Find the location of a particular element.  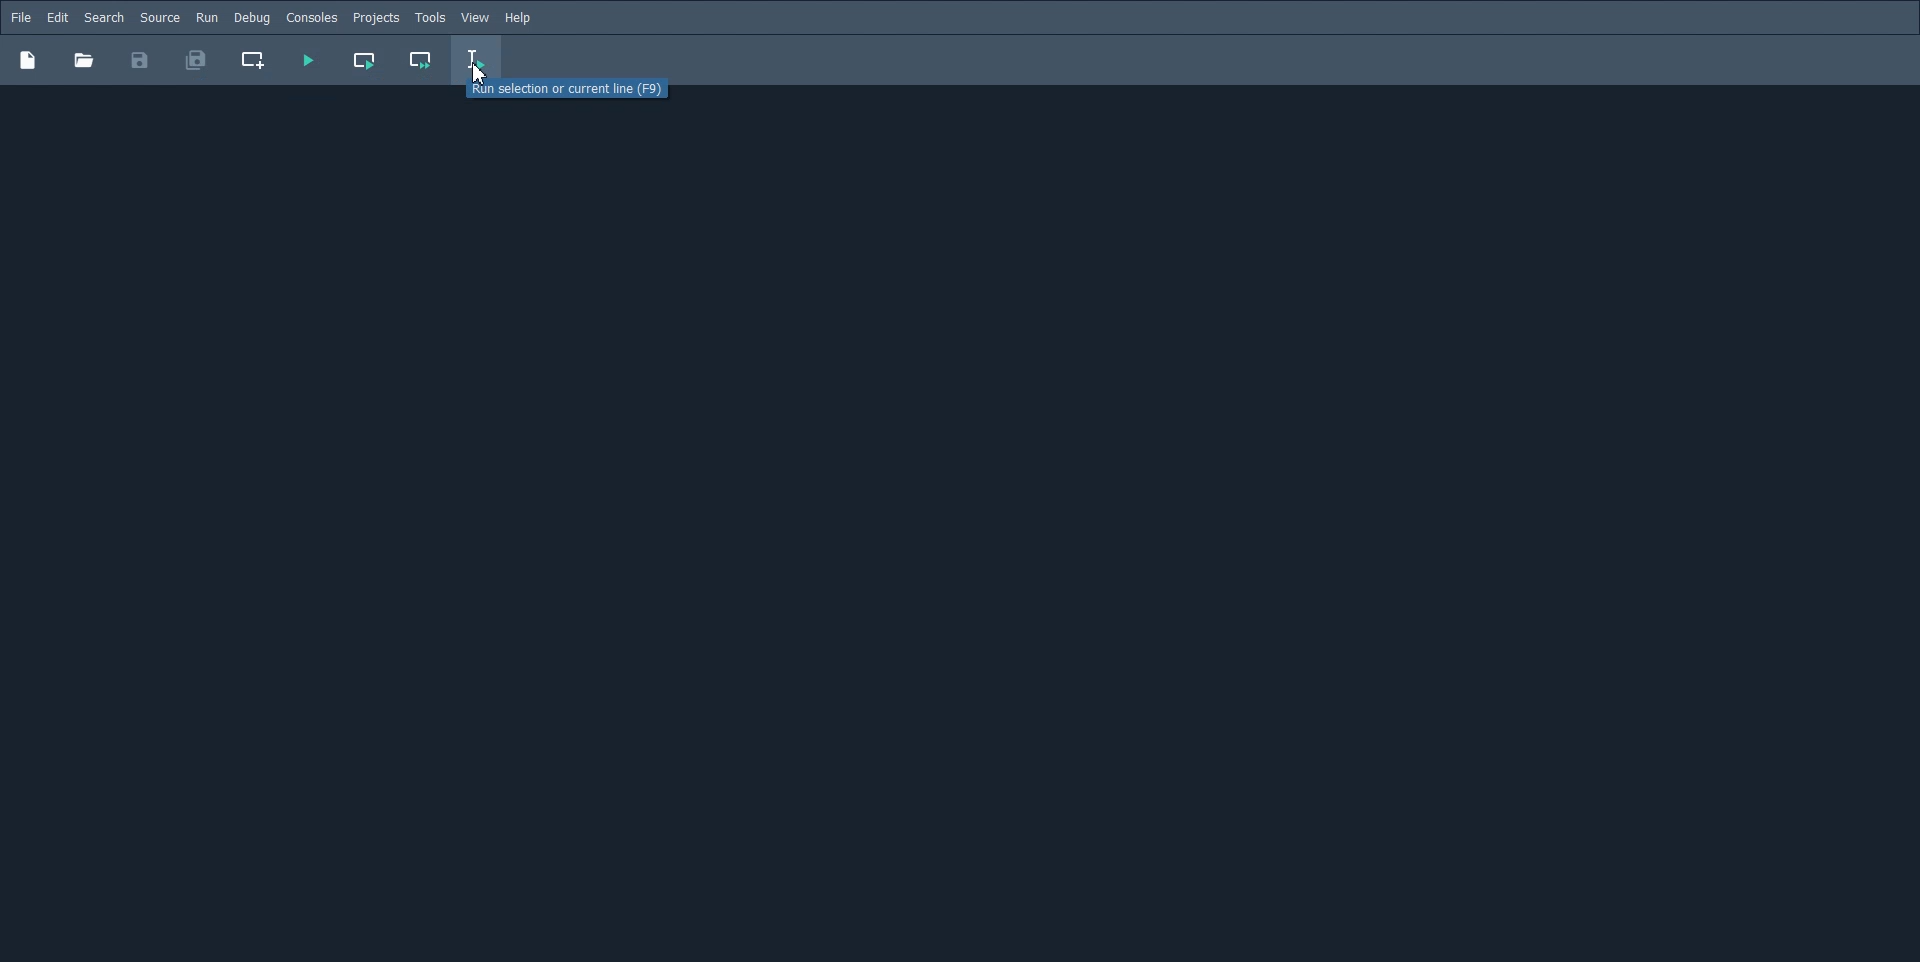

 is located at coordinates (83, 60).